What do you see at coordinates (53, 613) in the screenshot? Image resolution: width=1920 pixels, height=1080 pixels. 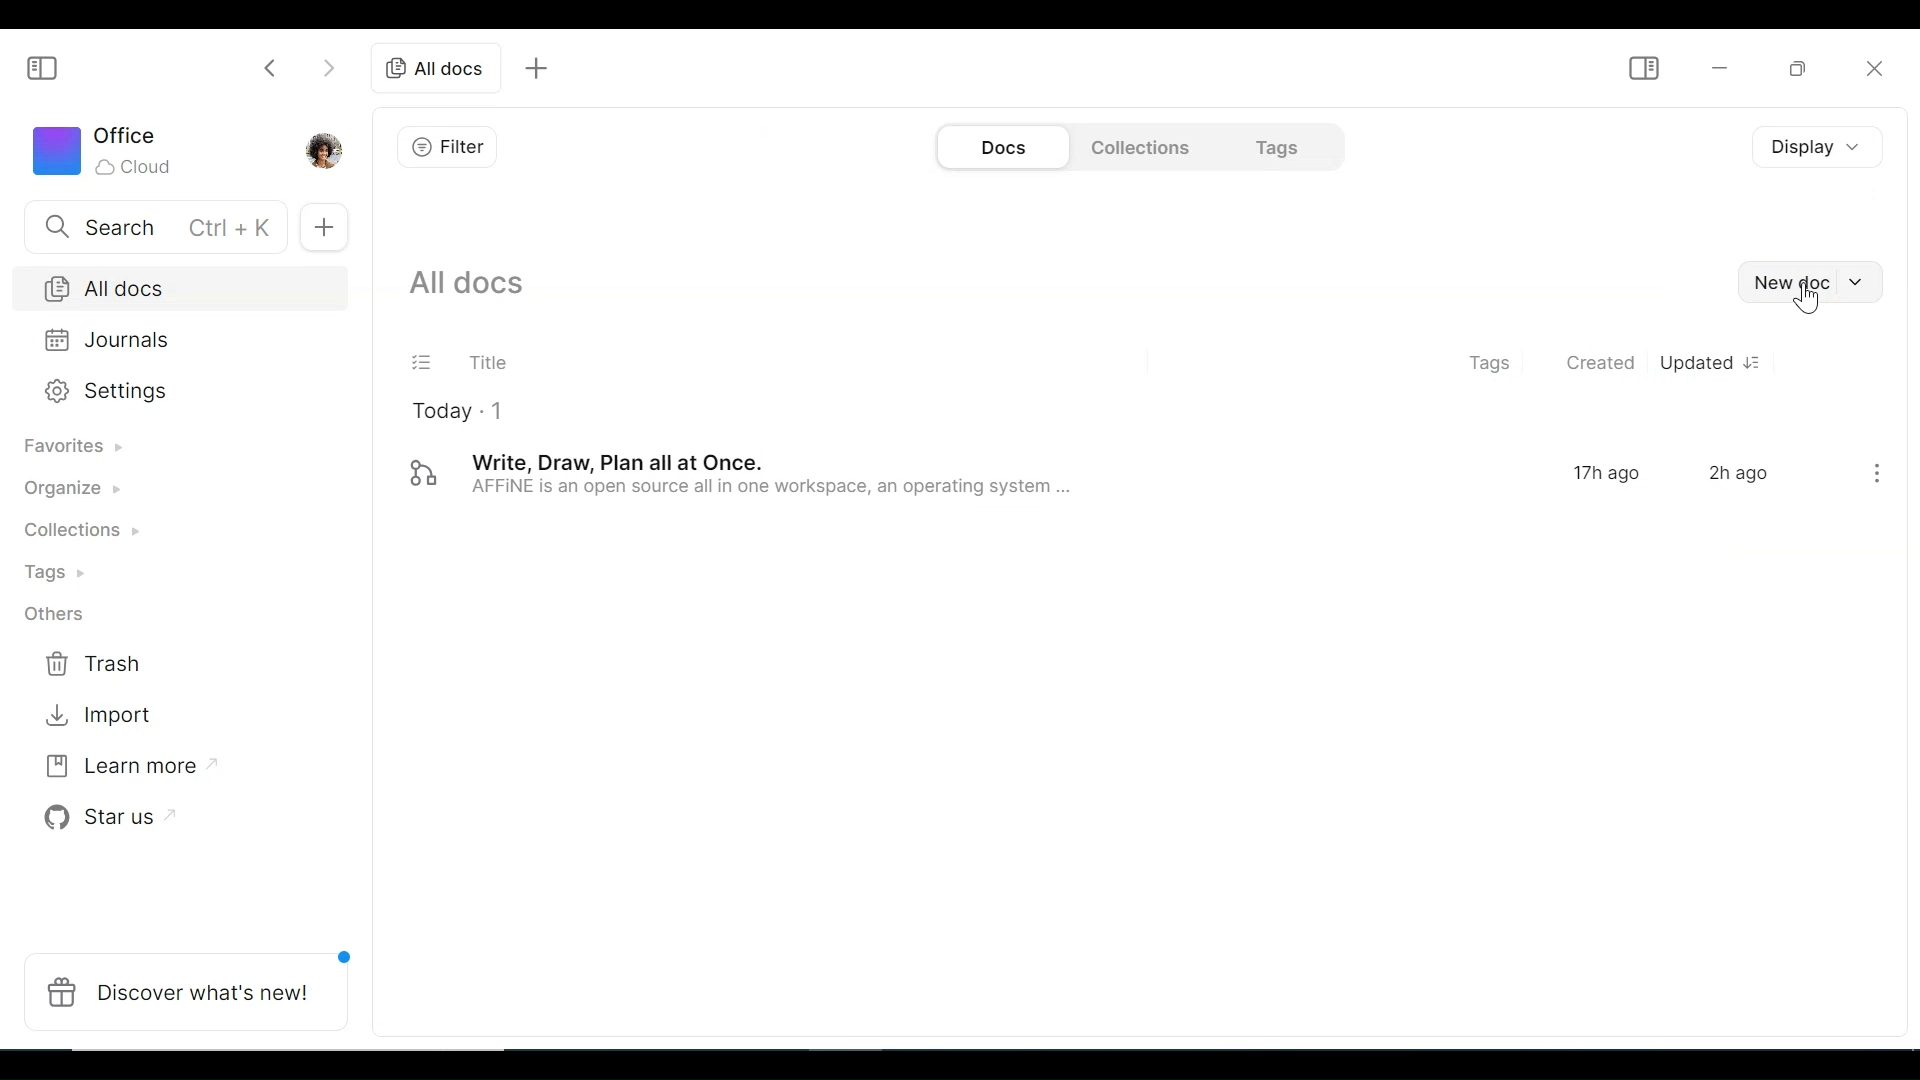 I see `Others` at bounding box center [53, 613].